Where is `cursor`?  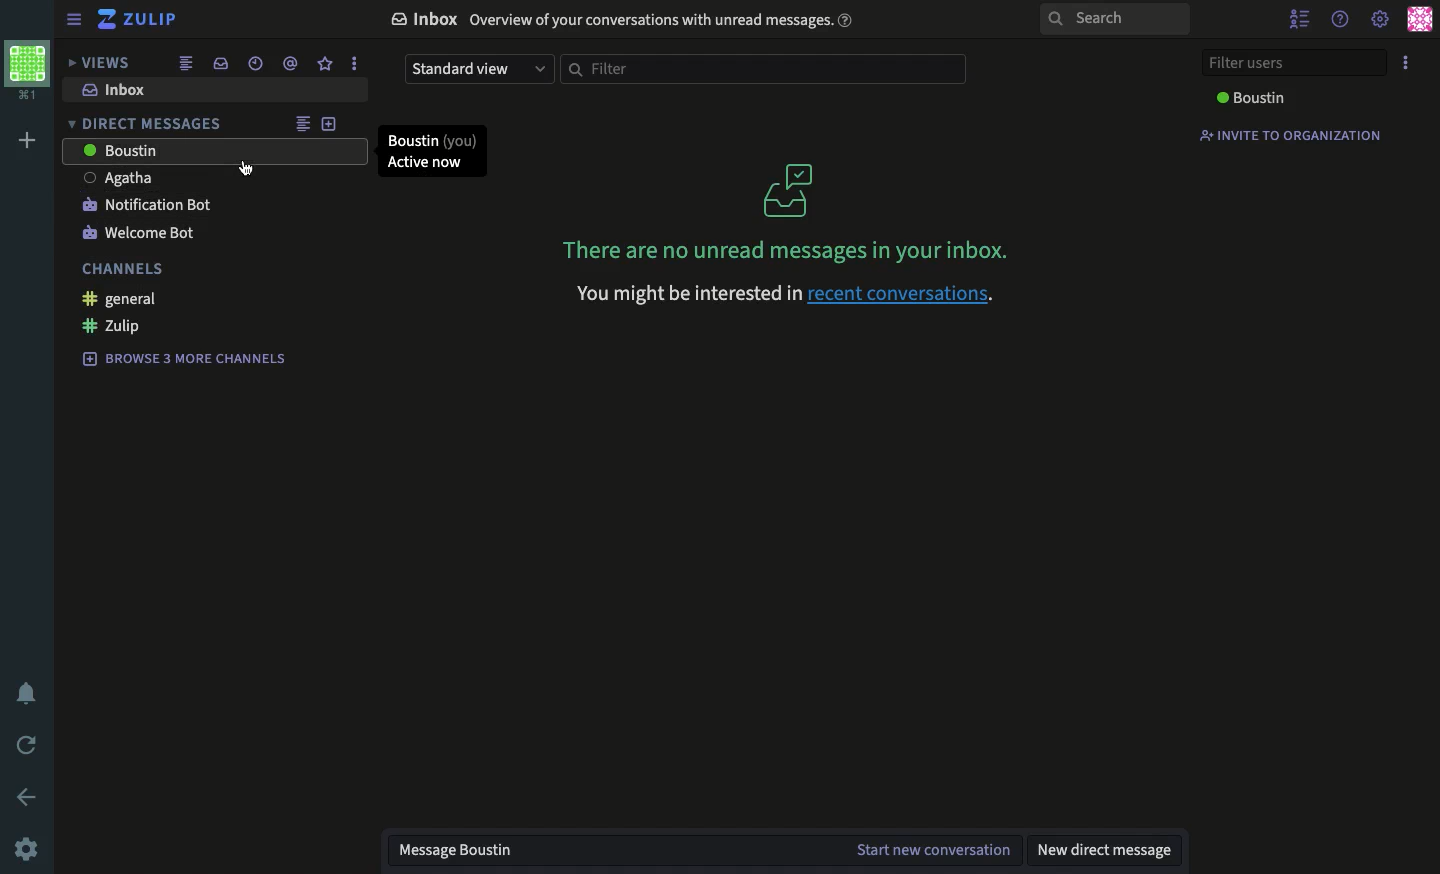
cursor is located at coordinates (249, 171).